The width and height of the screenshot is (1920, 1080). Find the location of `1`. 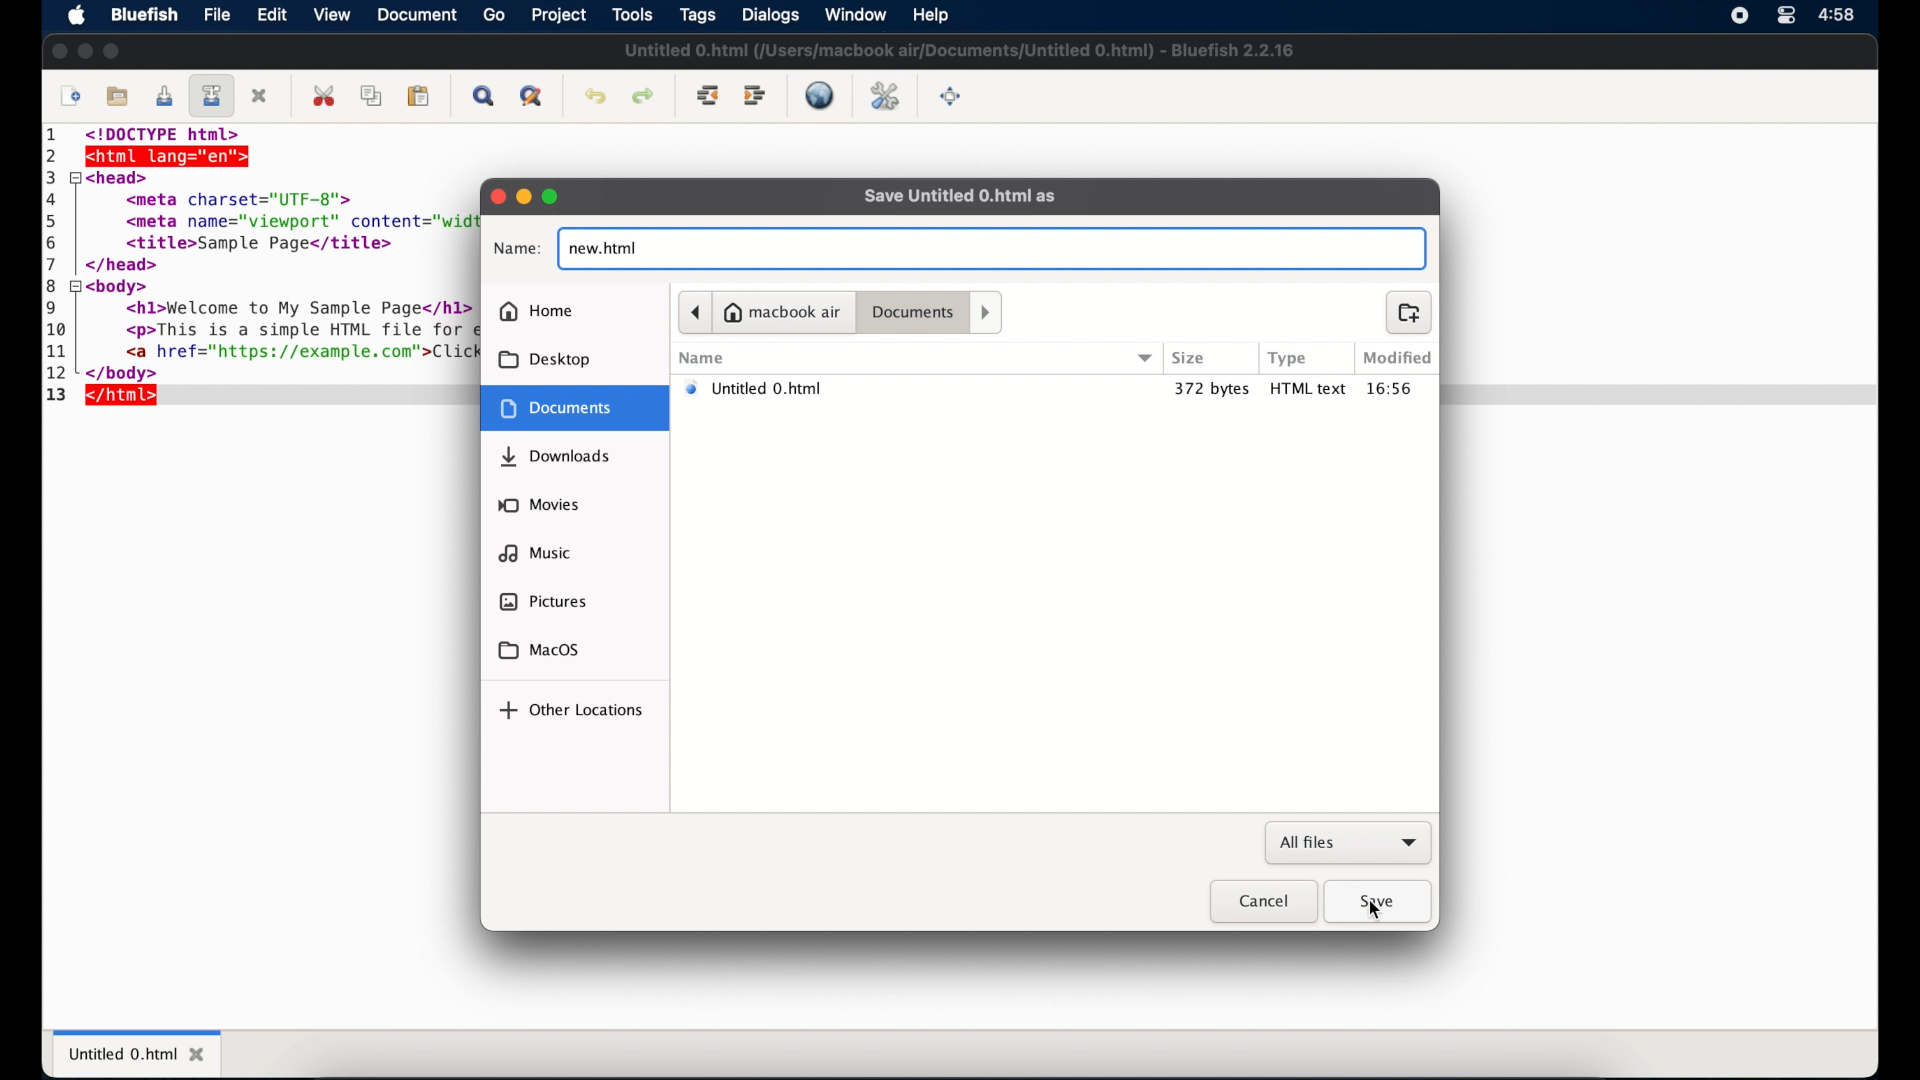

1 is located at coordinates (55, 137).